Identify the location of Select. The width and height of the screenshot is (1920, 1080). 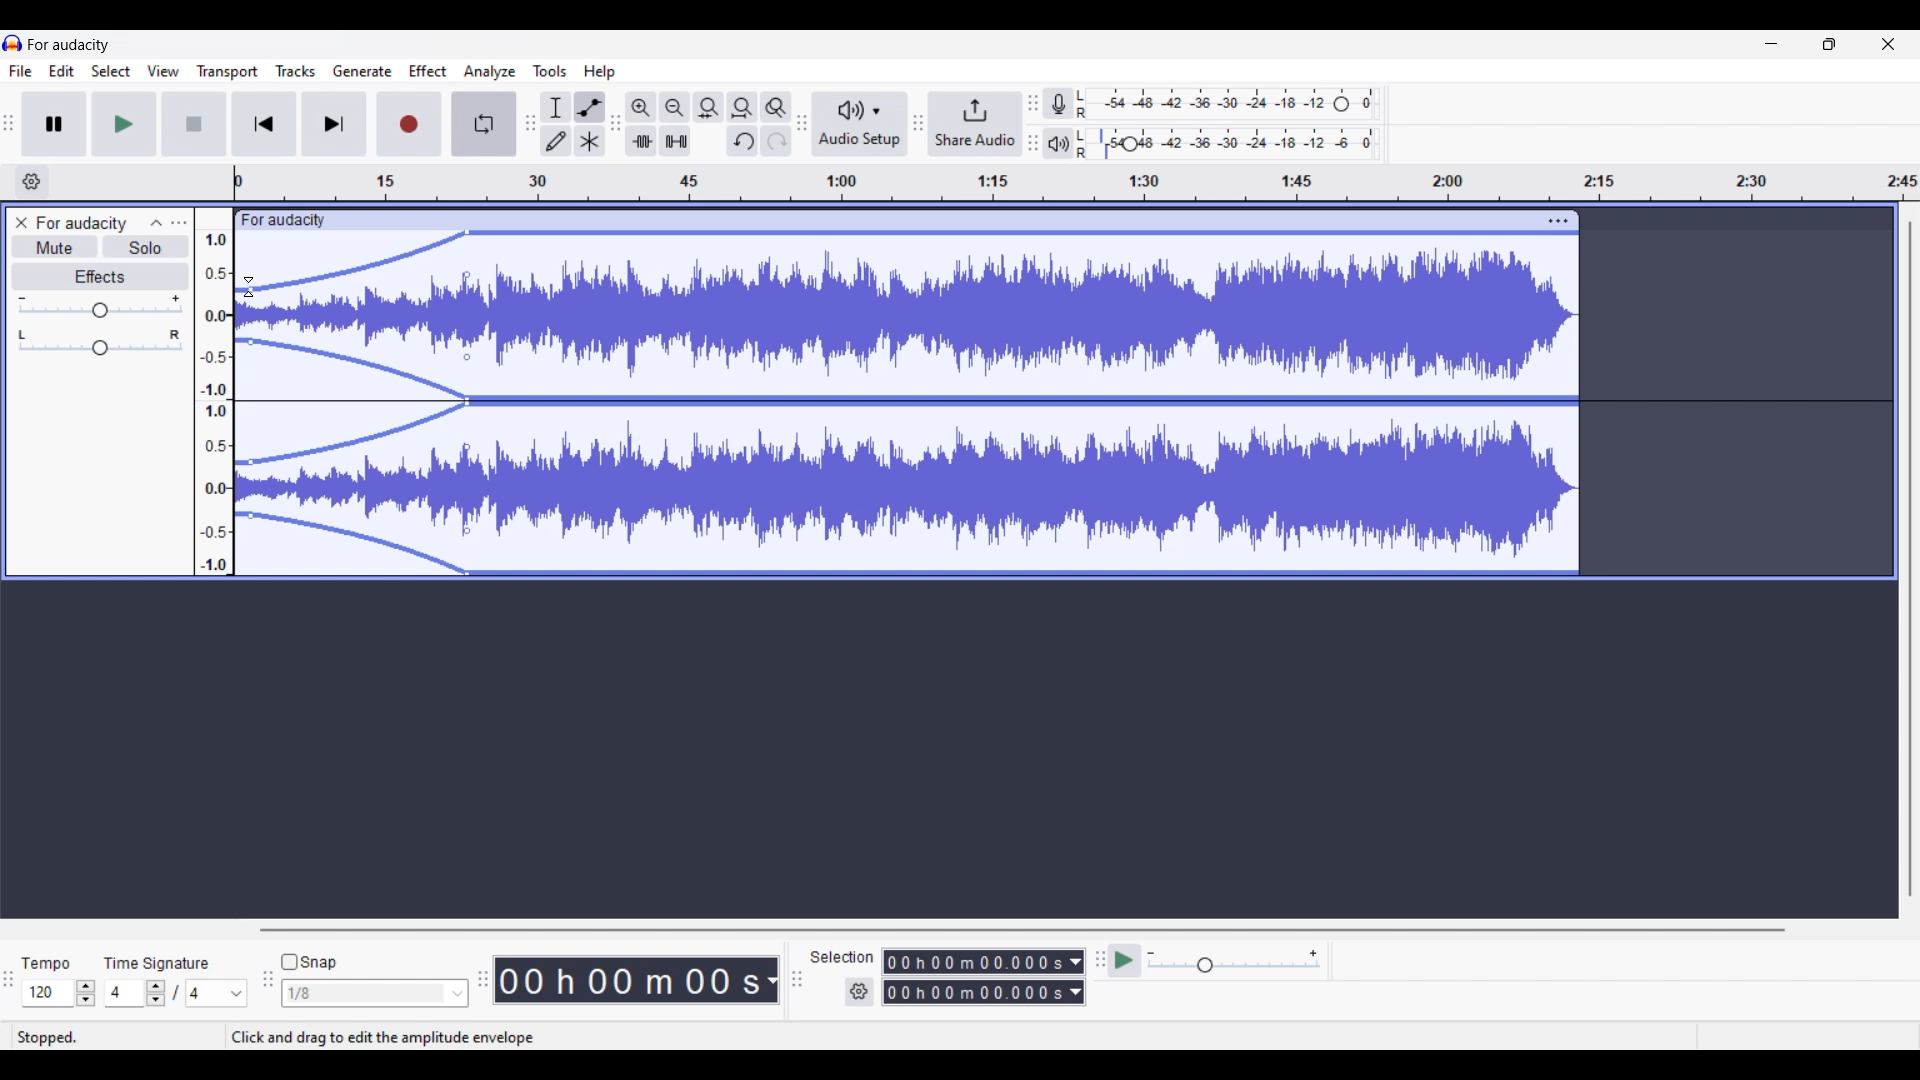
(111, 71).